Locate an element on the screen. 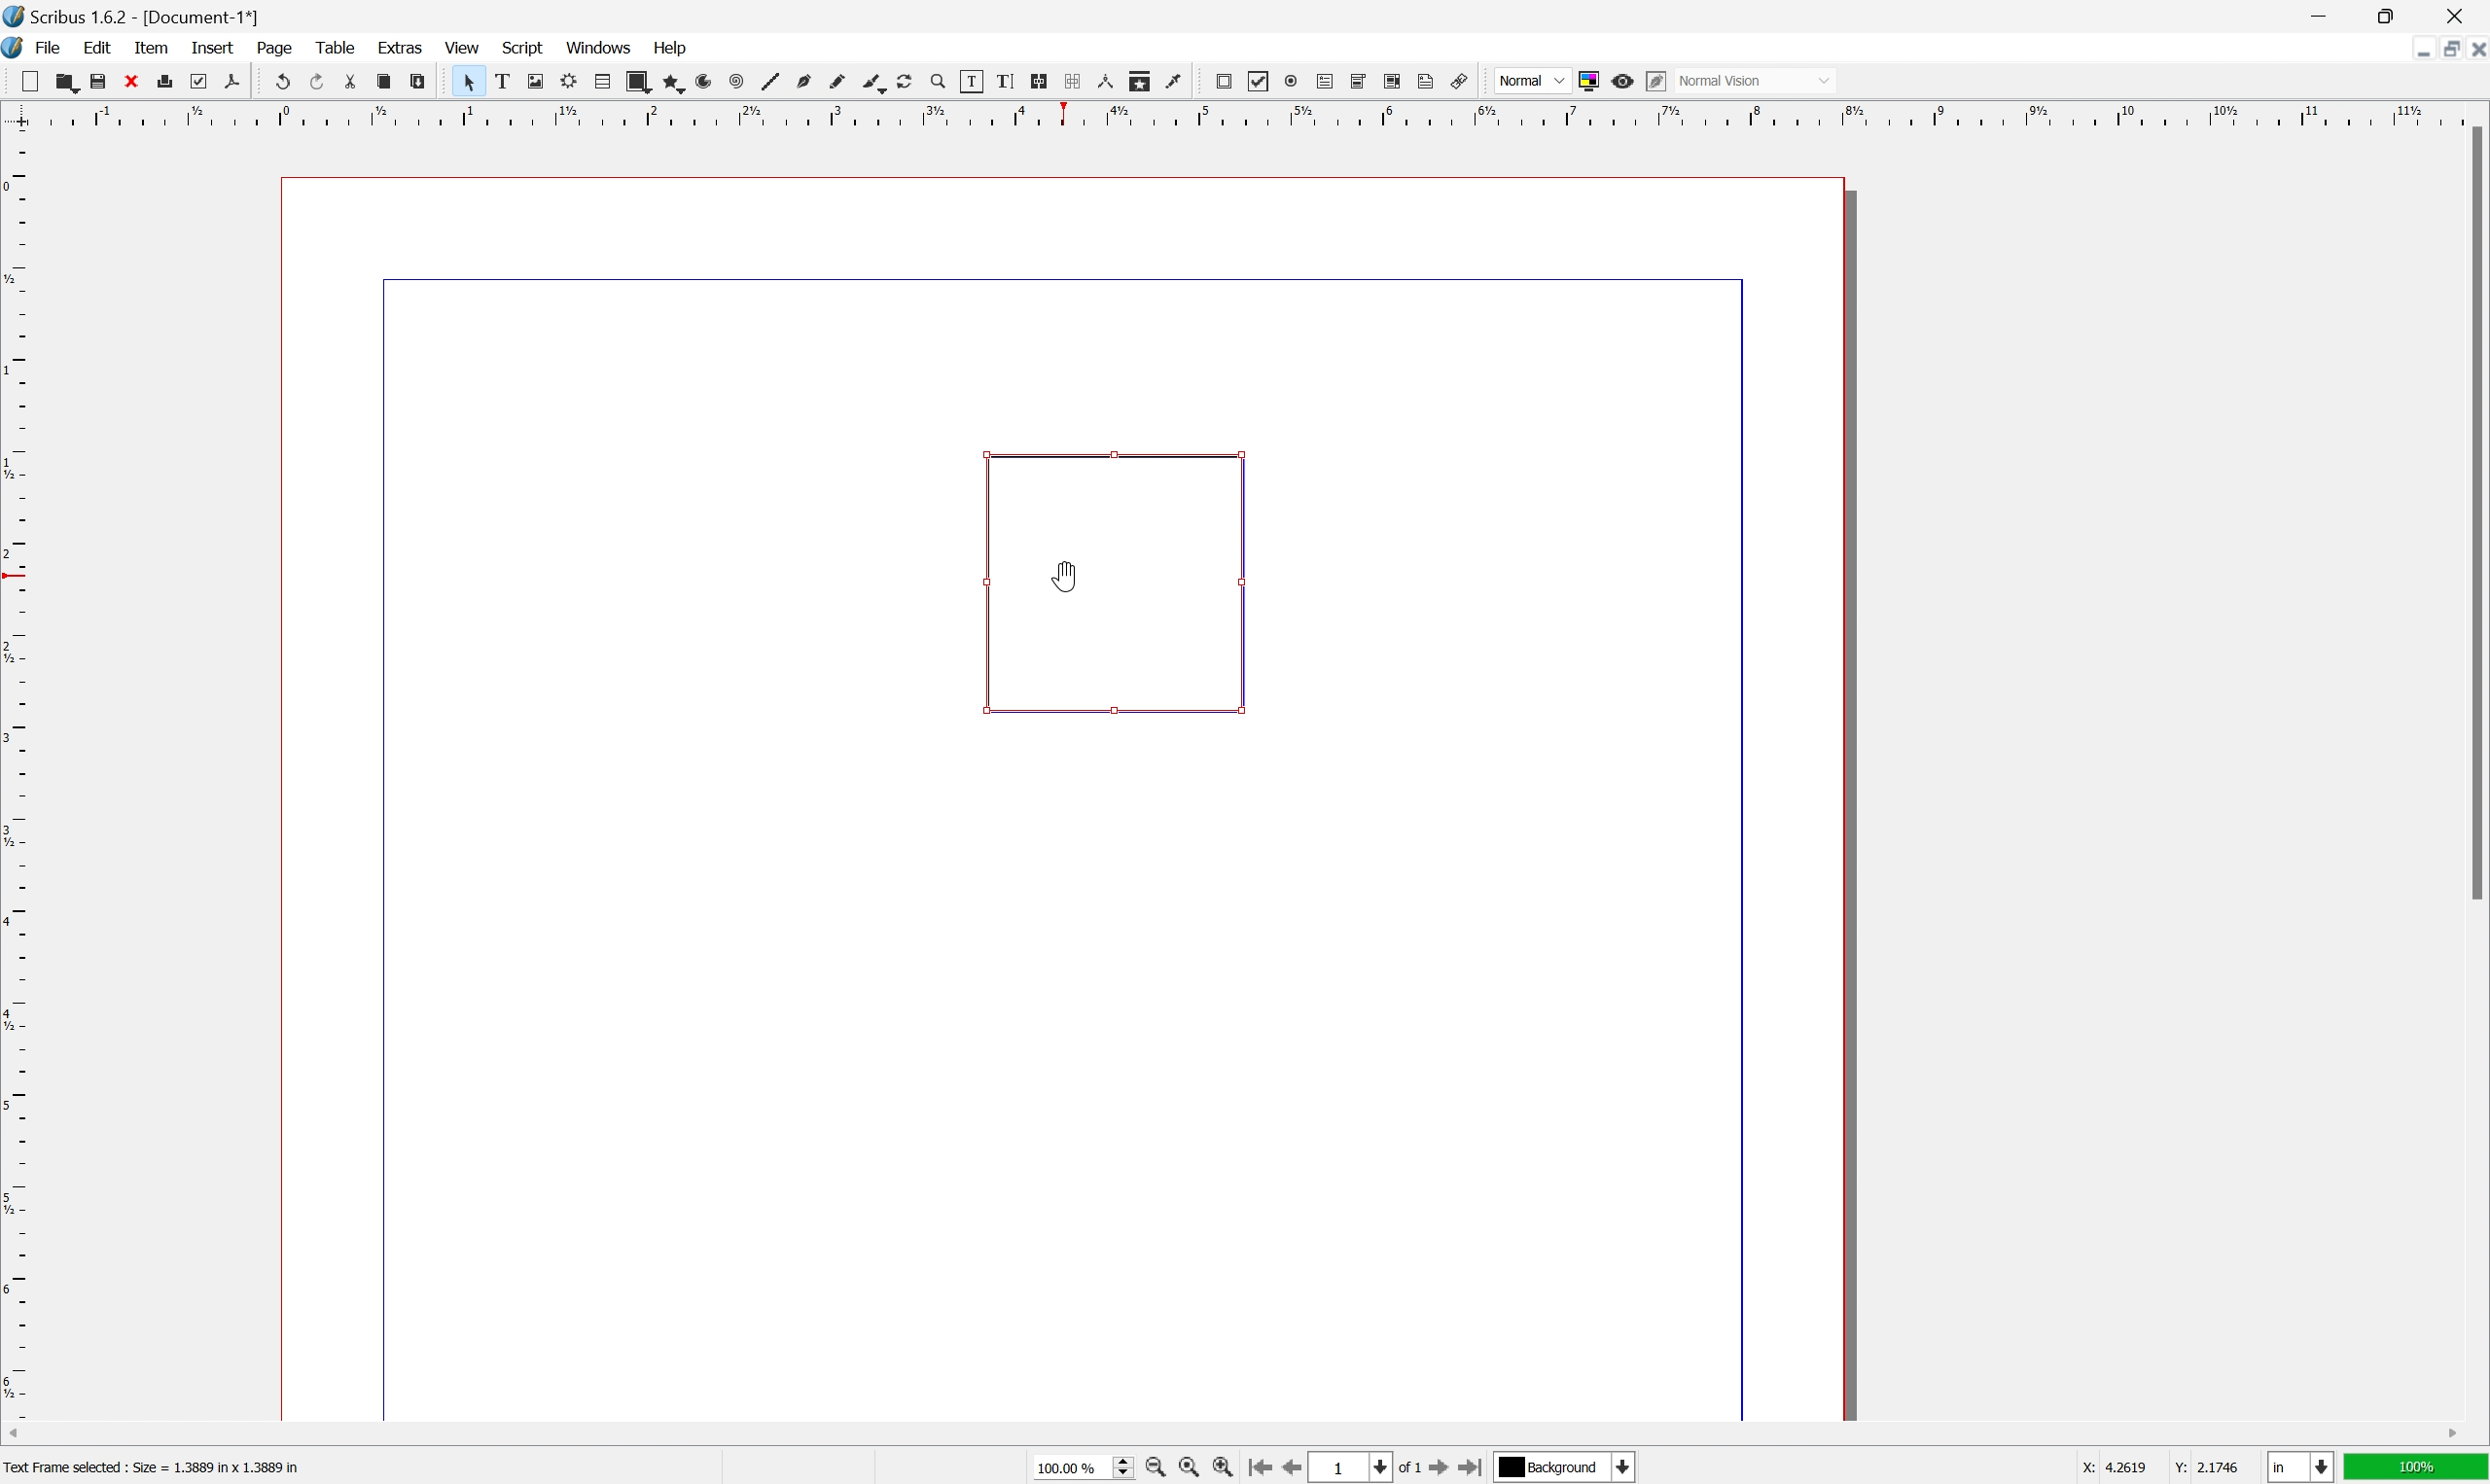  pdf push button is located at coordinates (1224, 81).